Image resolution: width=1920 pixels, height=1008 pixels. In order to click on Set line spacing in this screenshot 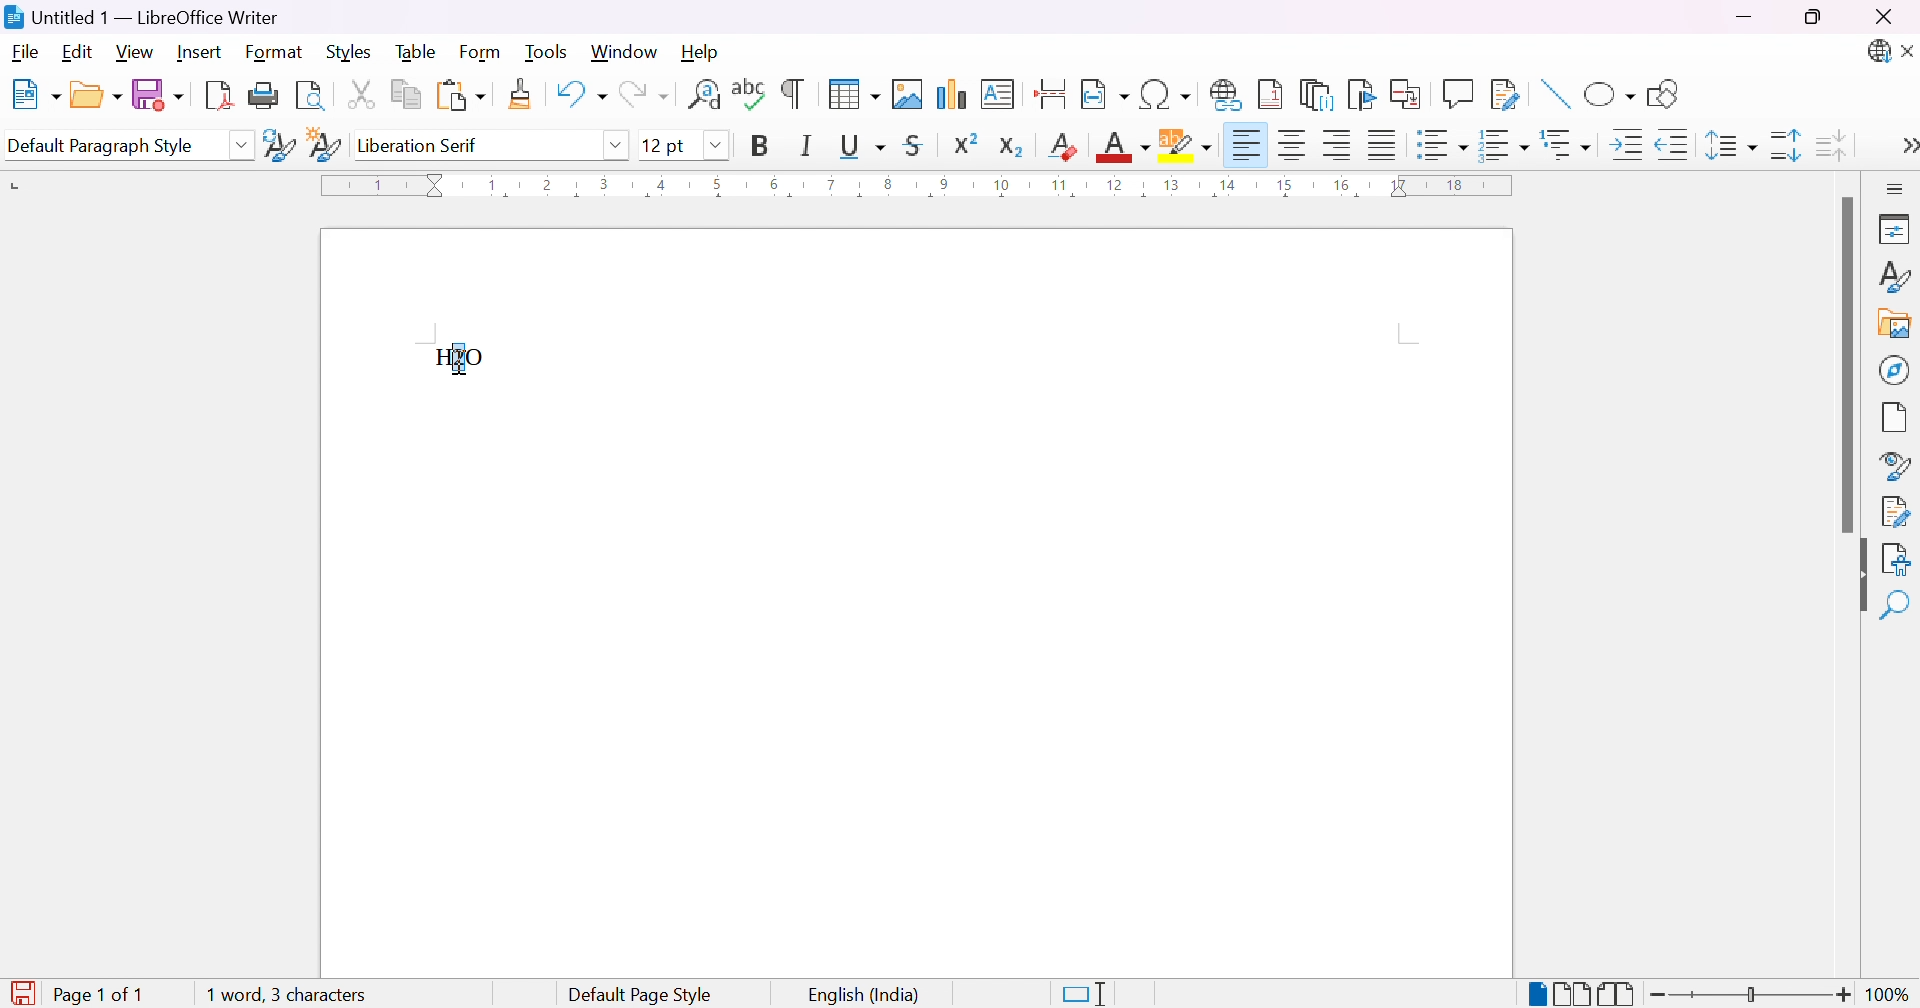, I will do `click(1727, 146)`.